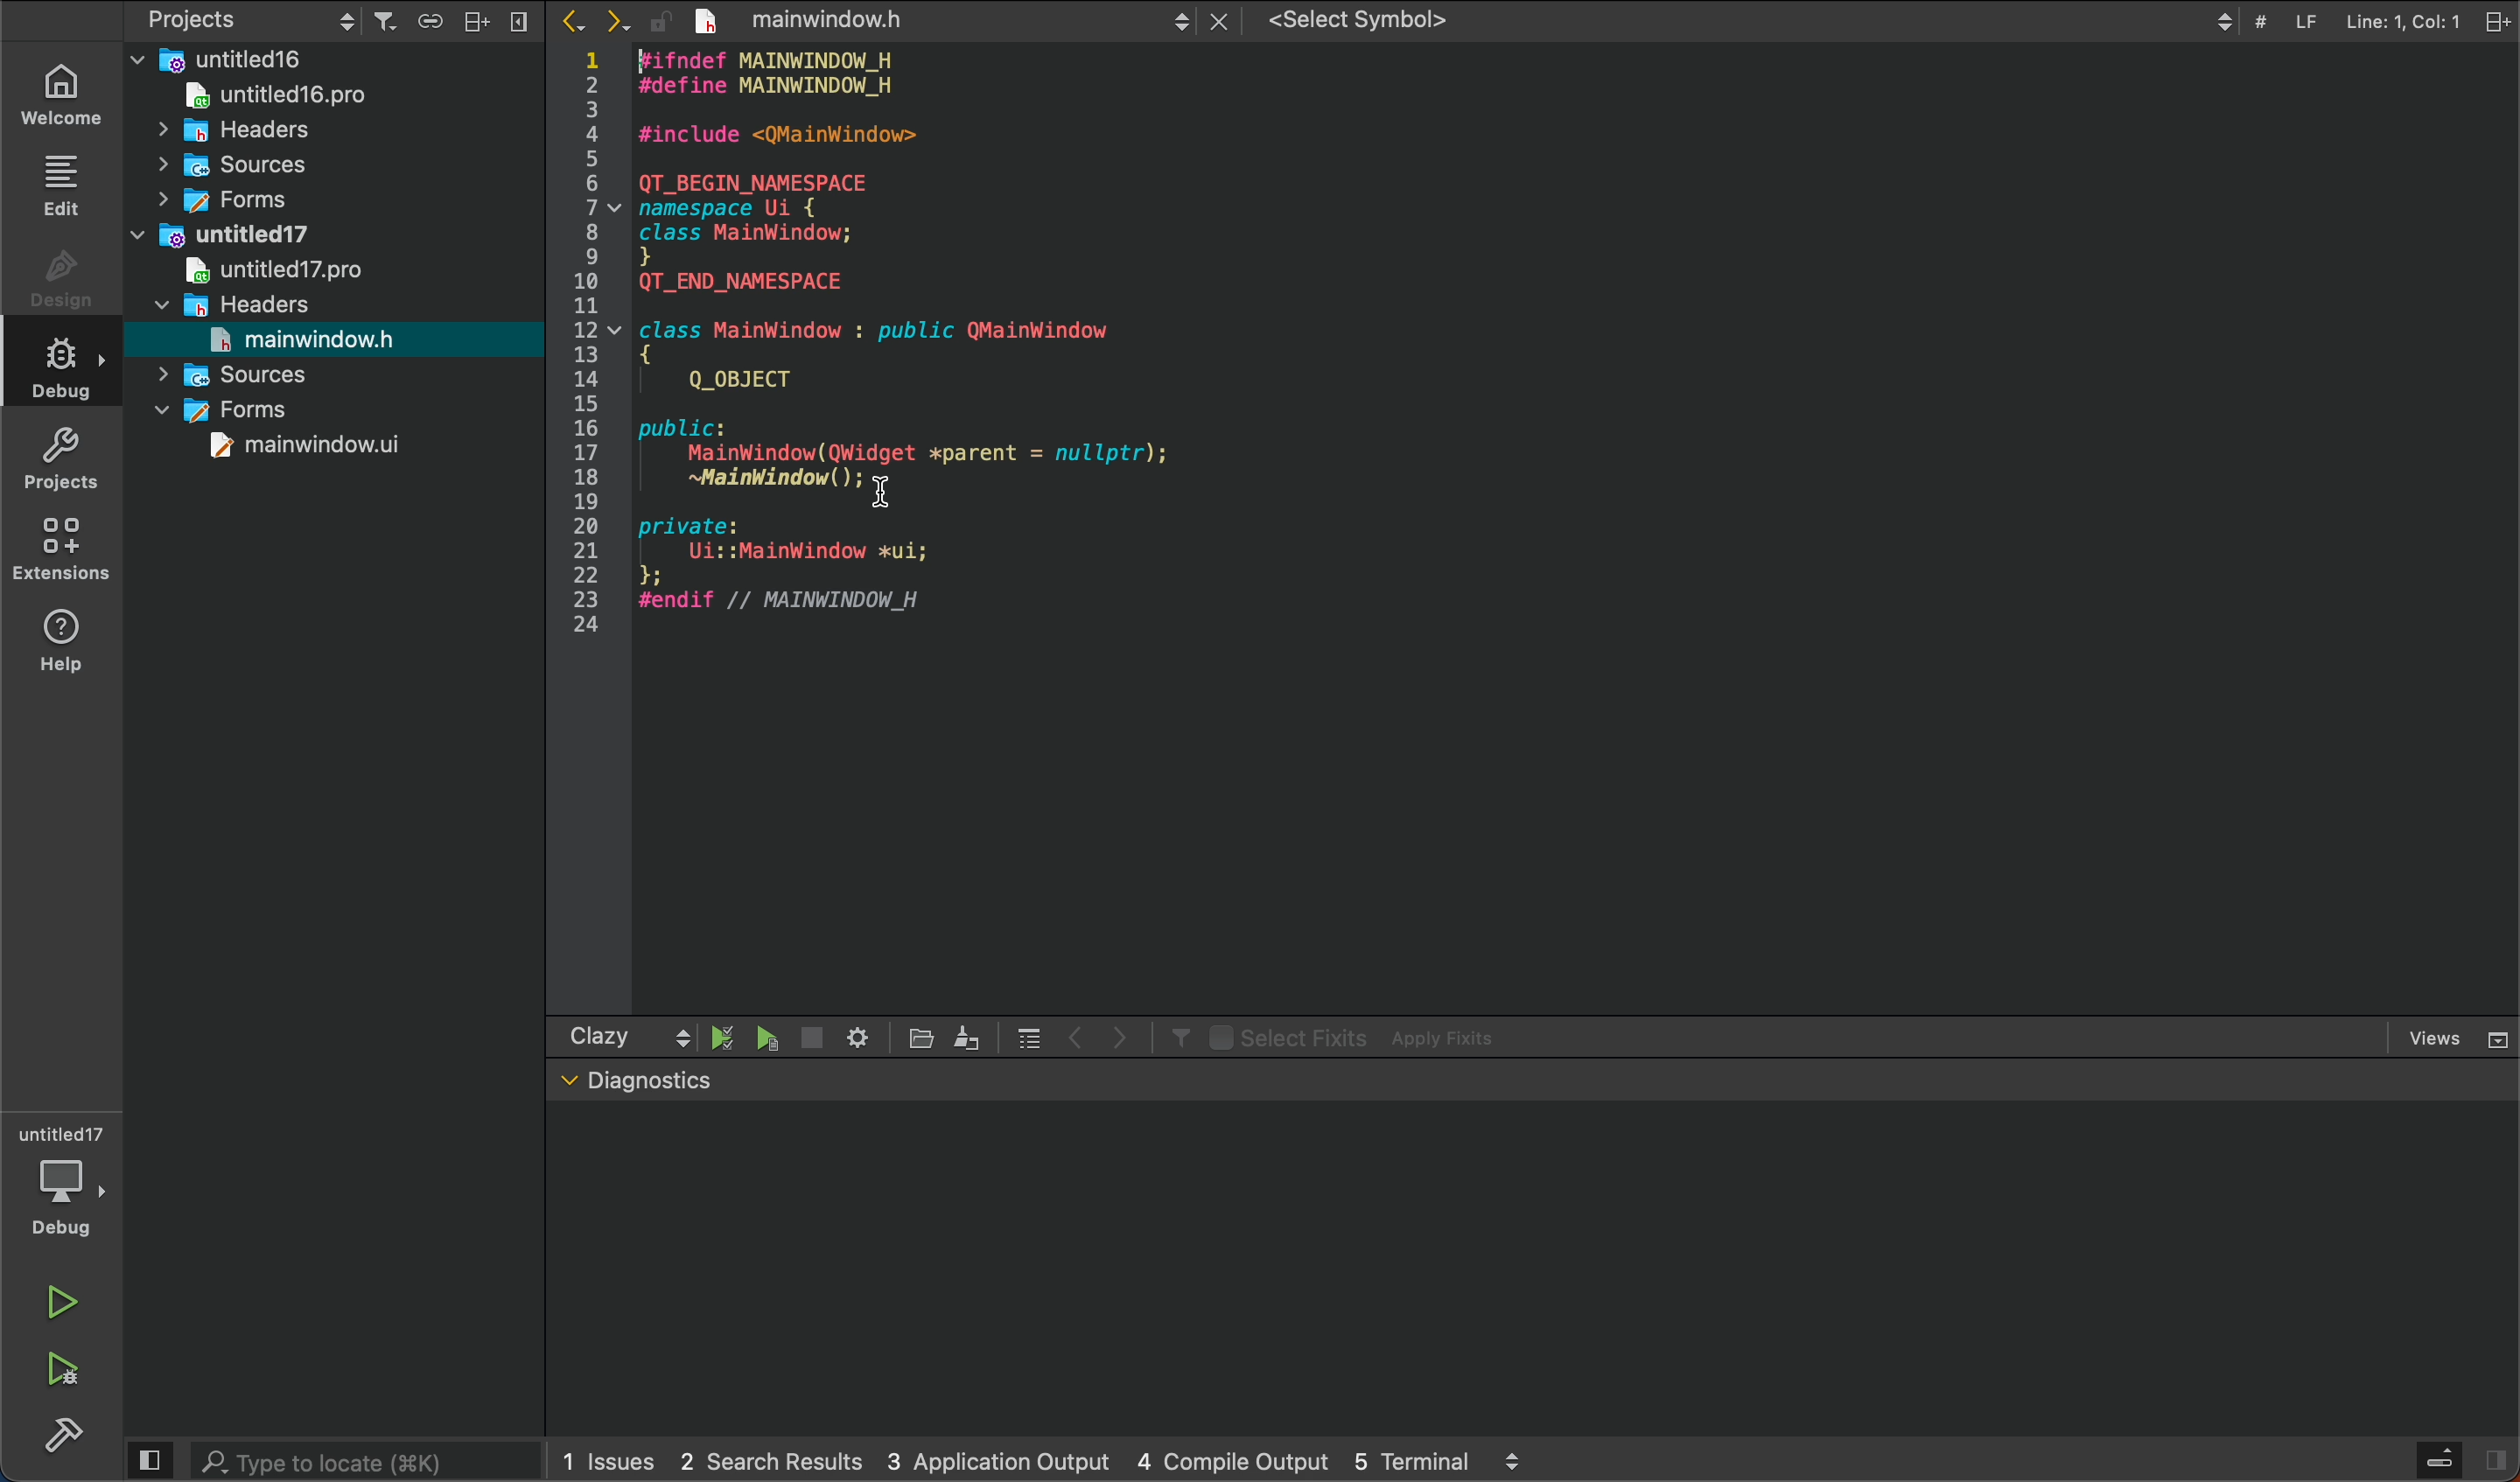  I want to click on Number index, so click(594, 362).